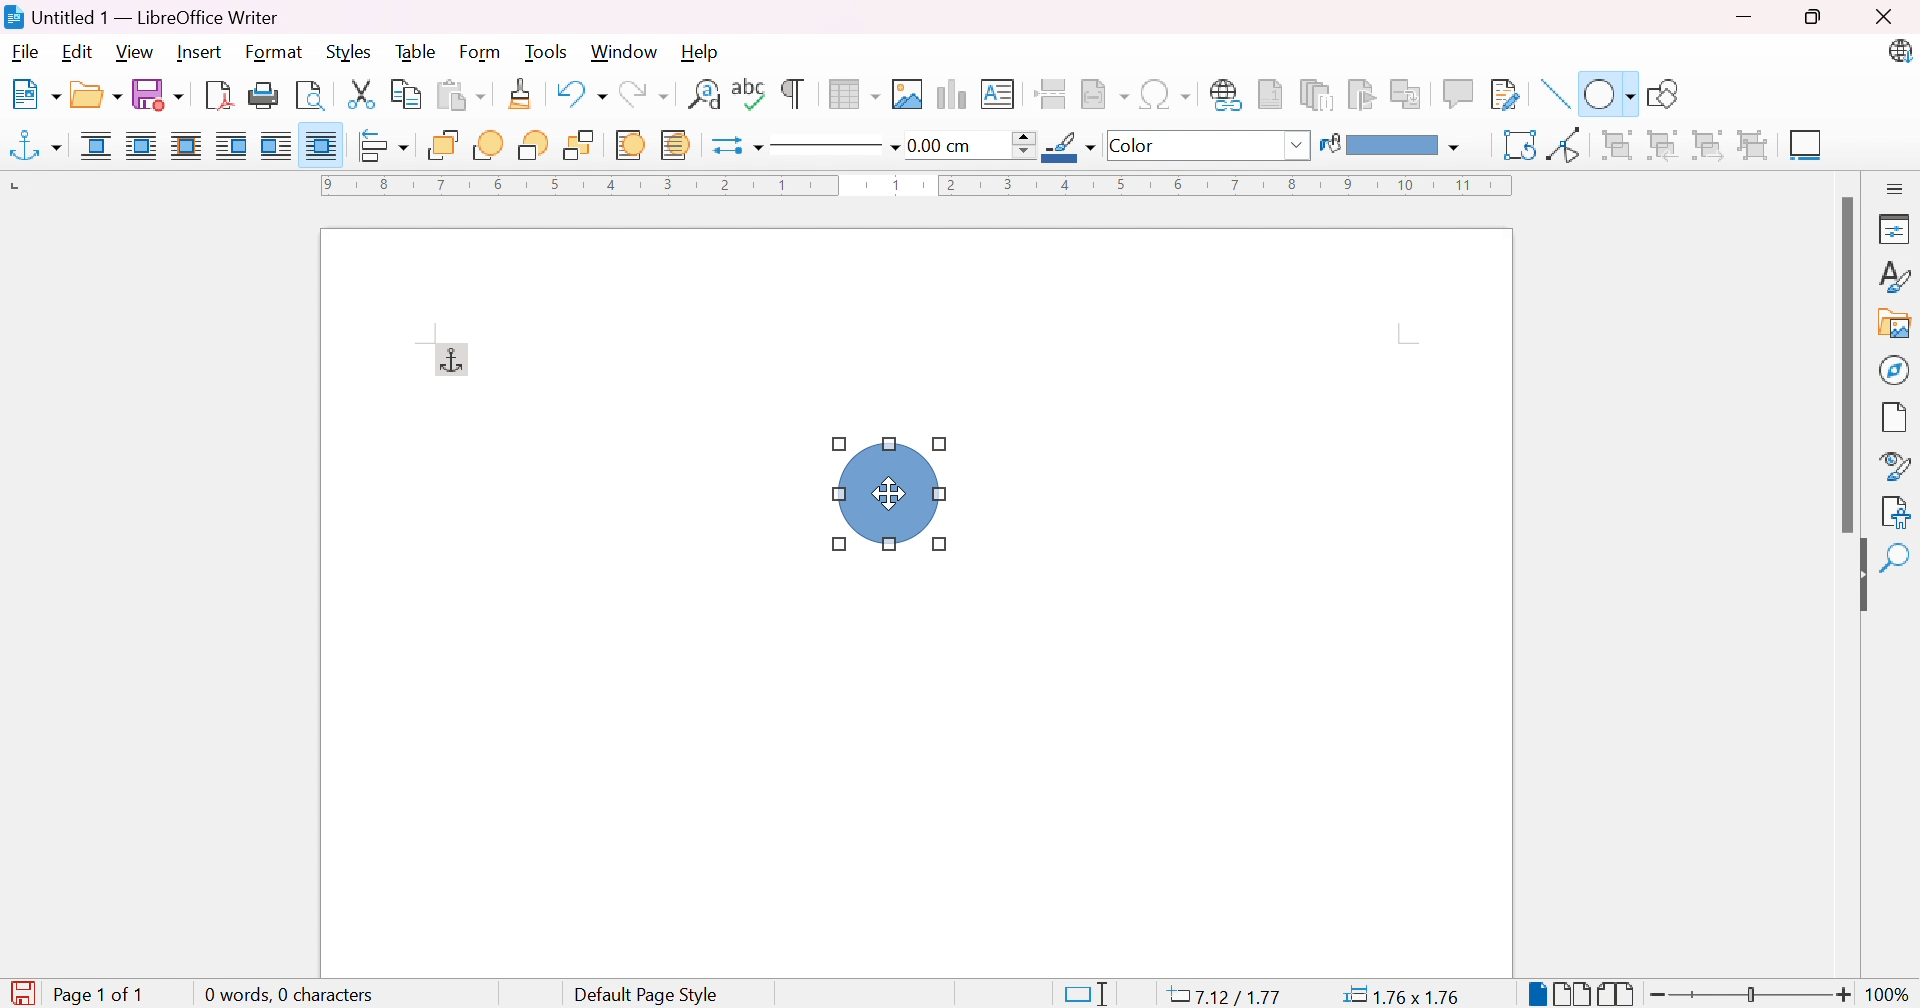 The width and height of the screenshot is (1920, 1008). What do you see at coordinates (275, 53) in the screenshot?
I see `Format` at bounding box center [275, 53].